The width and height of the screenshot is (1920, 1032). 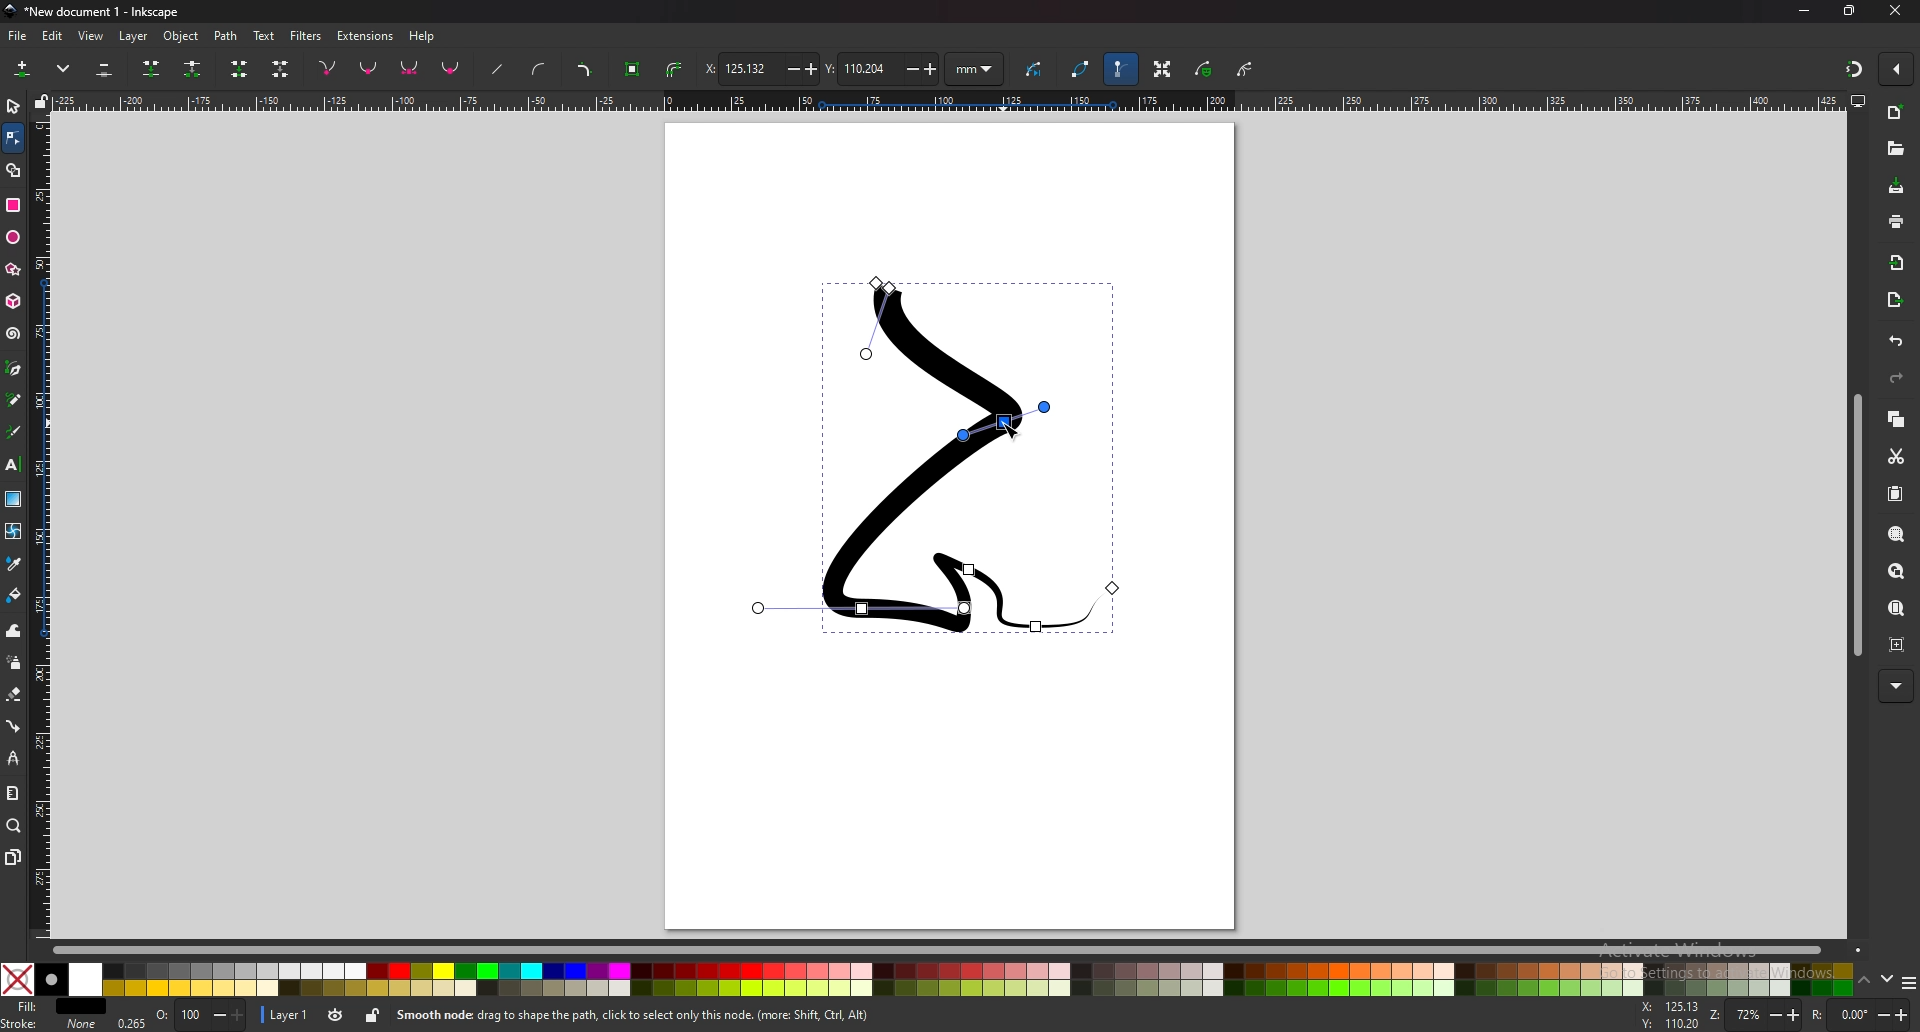 I want to click on gradient, so click(x=13, y=499).